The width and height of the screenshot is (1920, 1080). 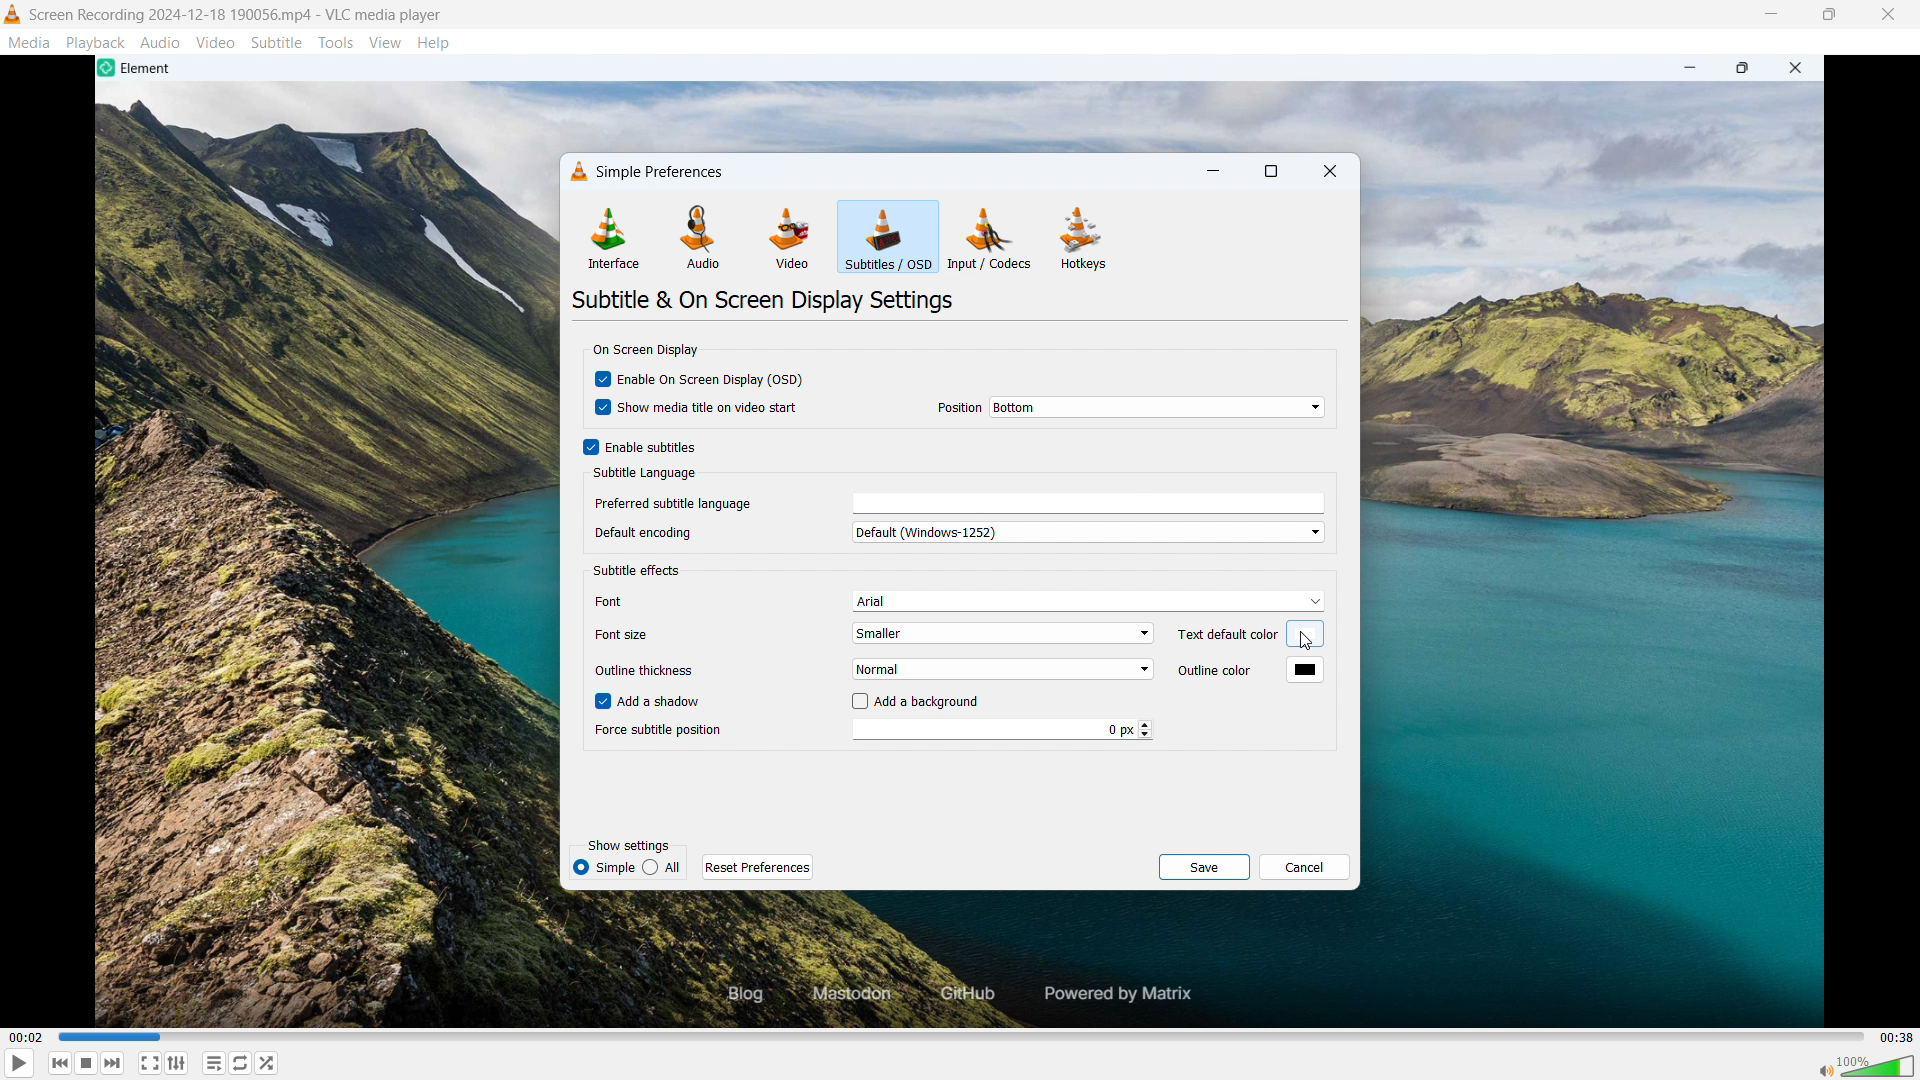 I want to click on Stop playing , so click(x=61, y=1063).